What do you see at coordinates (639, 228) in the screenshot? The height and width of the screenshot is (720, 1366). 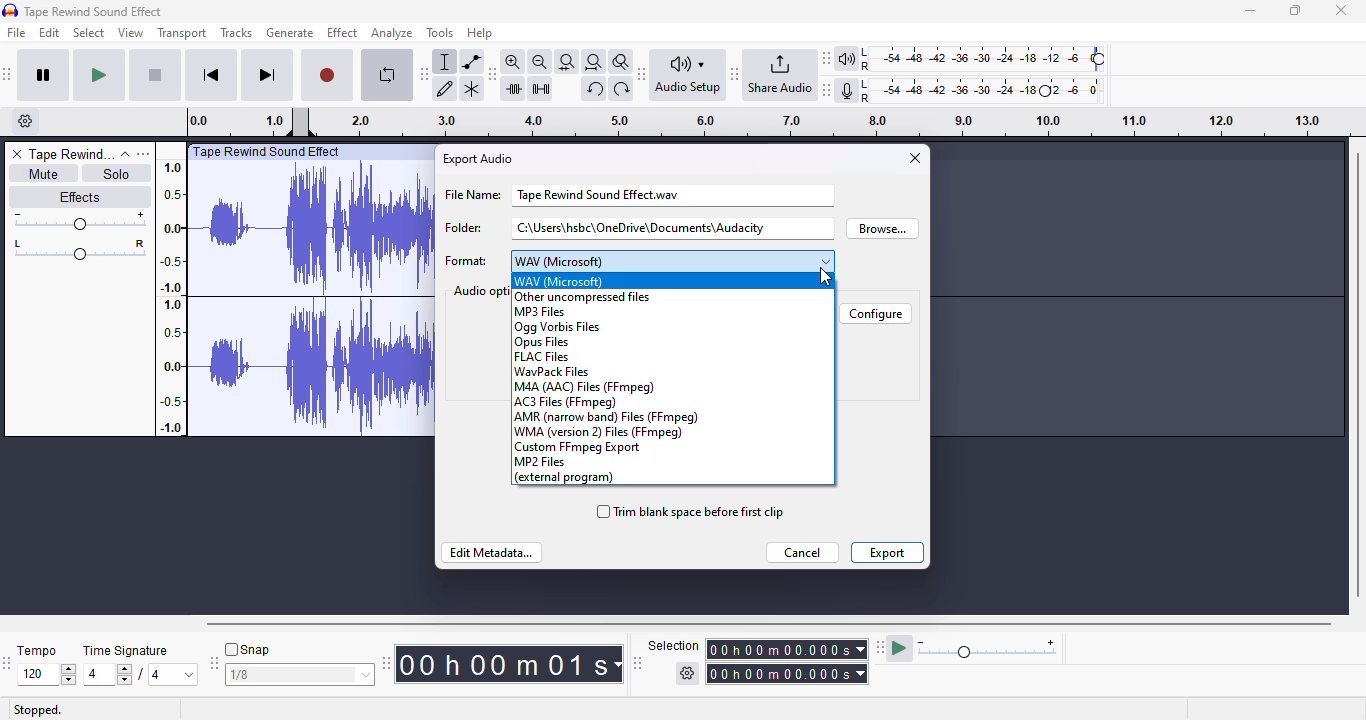 I see `folder` at bounding box center [639, 228].